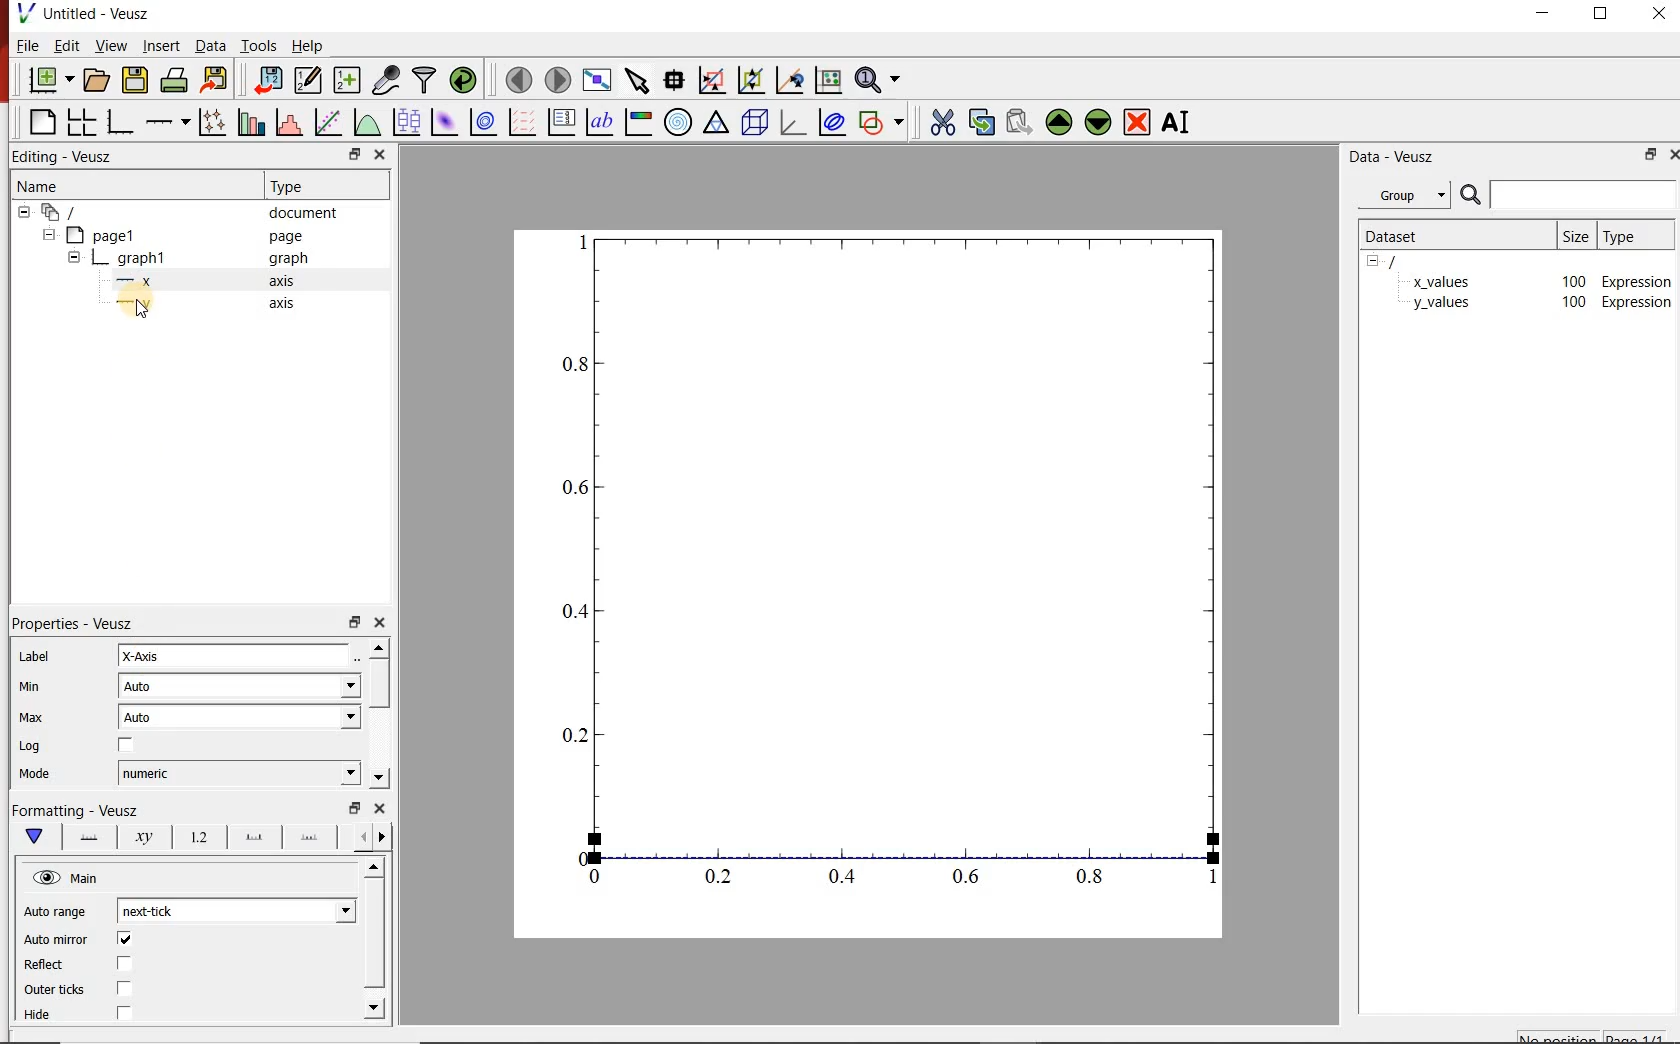  I want to click on axis lane, so click(90, 839).